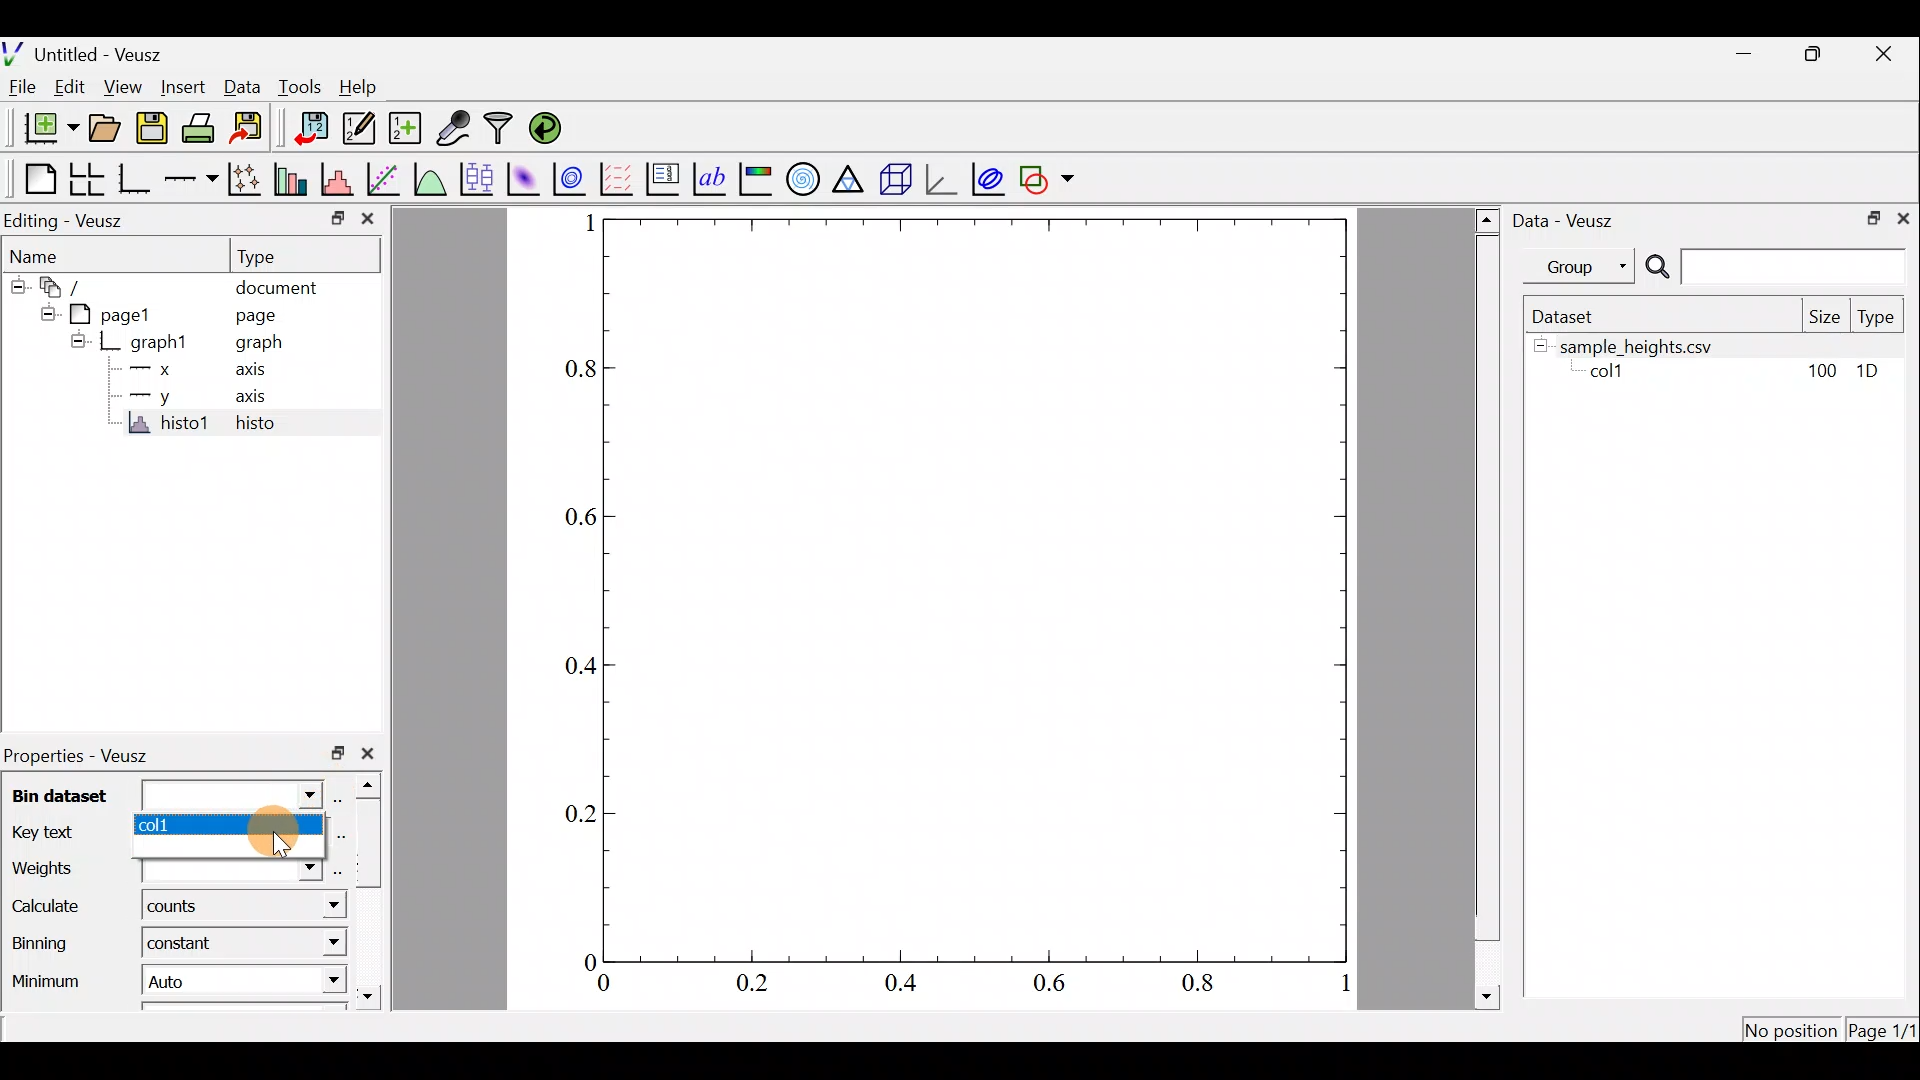 Image resolution: width=1920 pixels, height=1080 pixels. Describe the element at coordinates (1880, 1032) in the screenshot. I see `Page 1/1` at that location.